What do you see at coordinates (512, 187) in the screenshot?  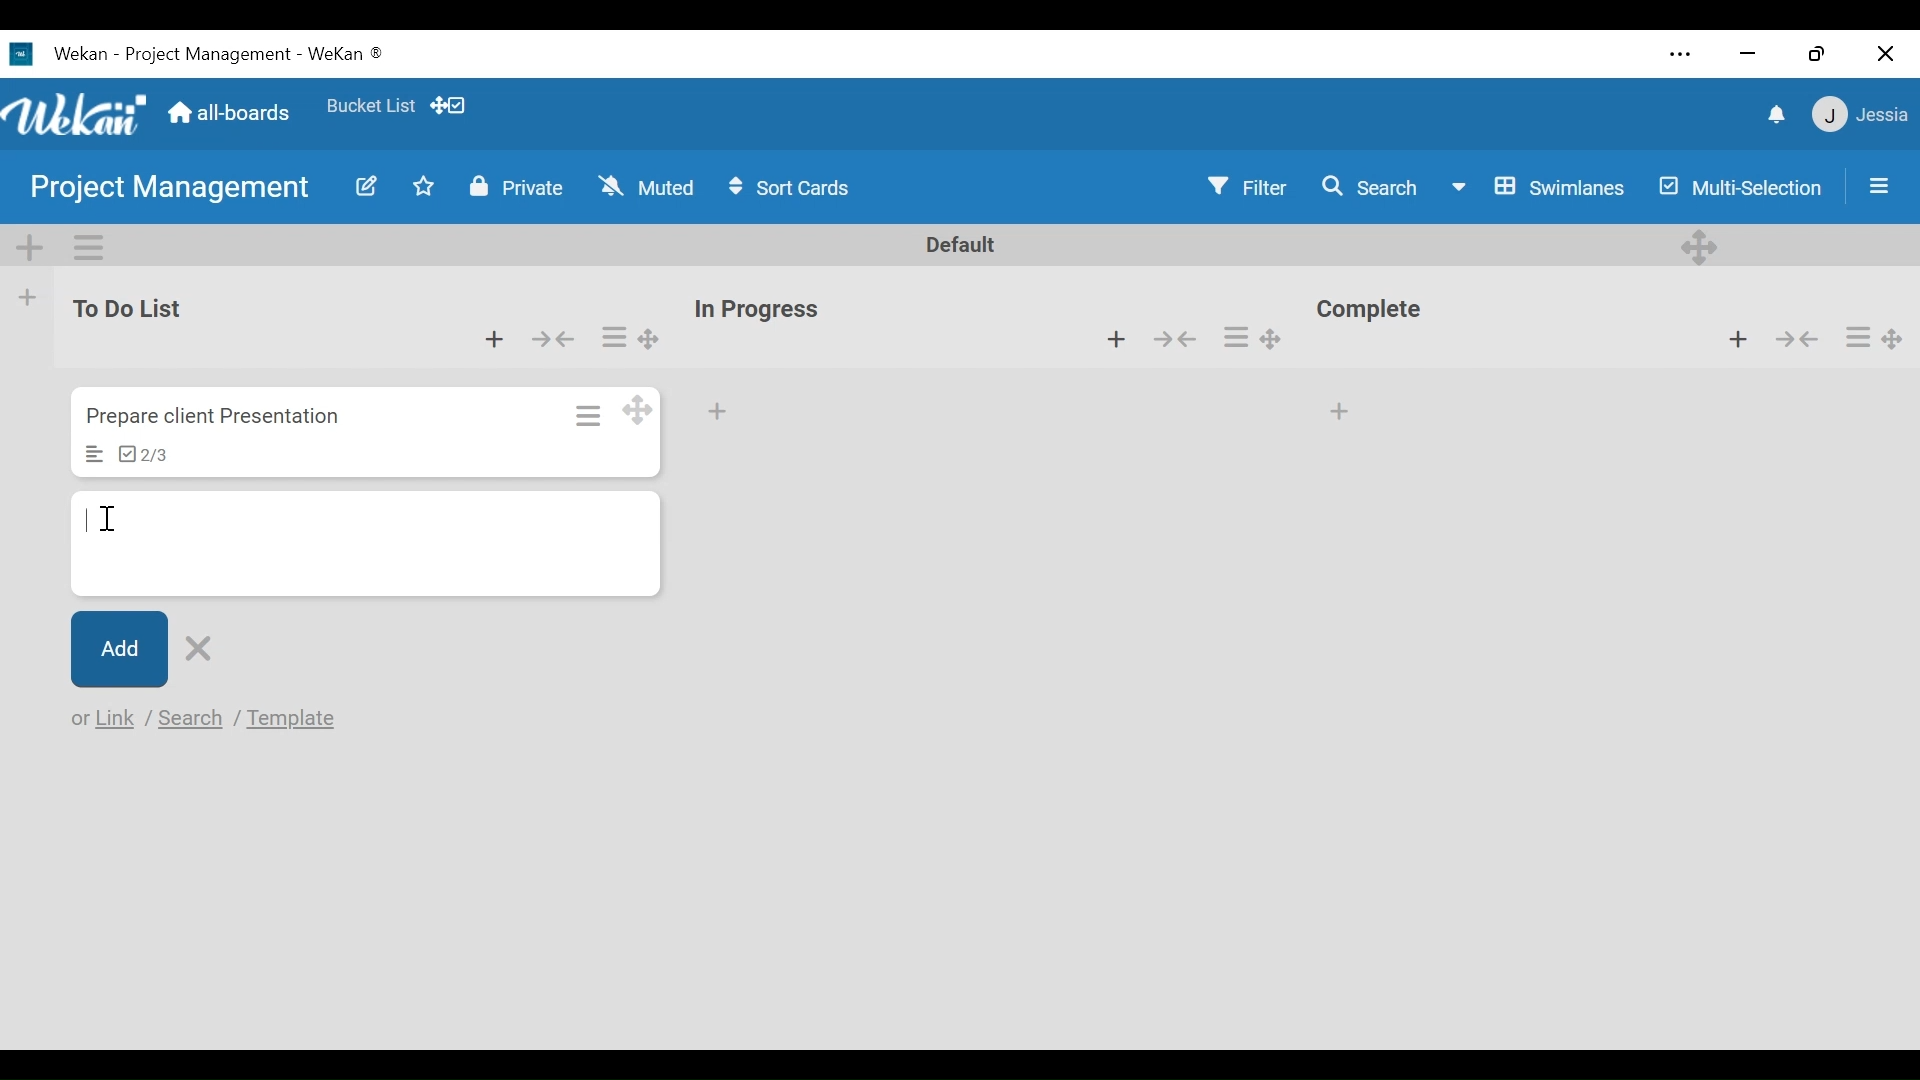 I see `Private` at bounding box center [512, 187].